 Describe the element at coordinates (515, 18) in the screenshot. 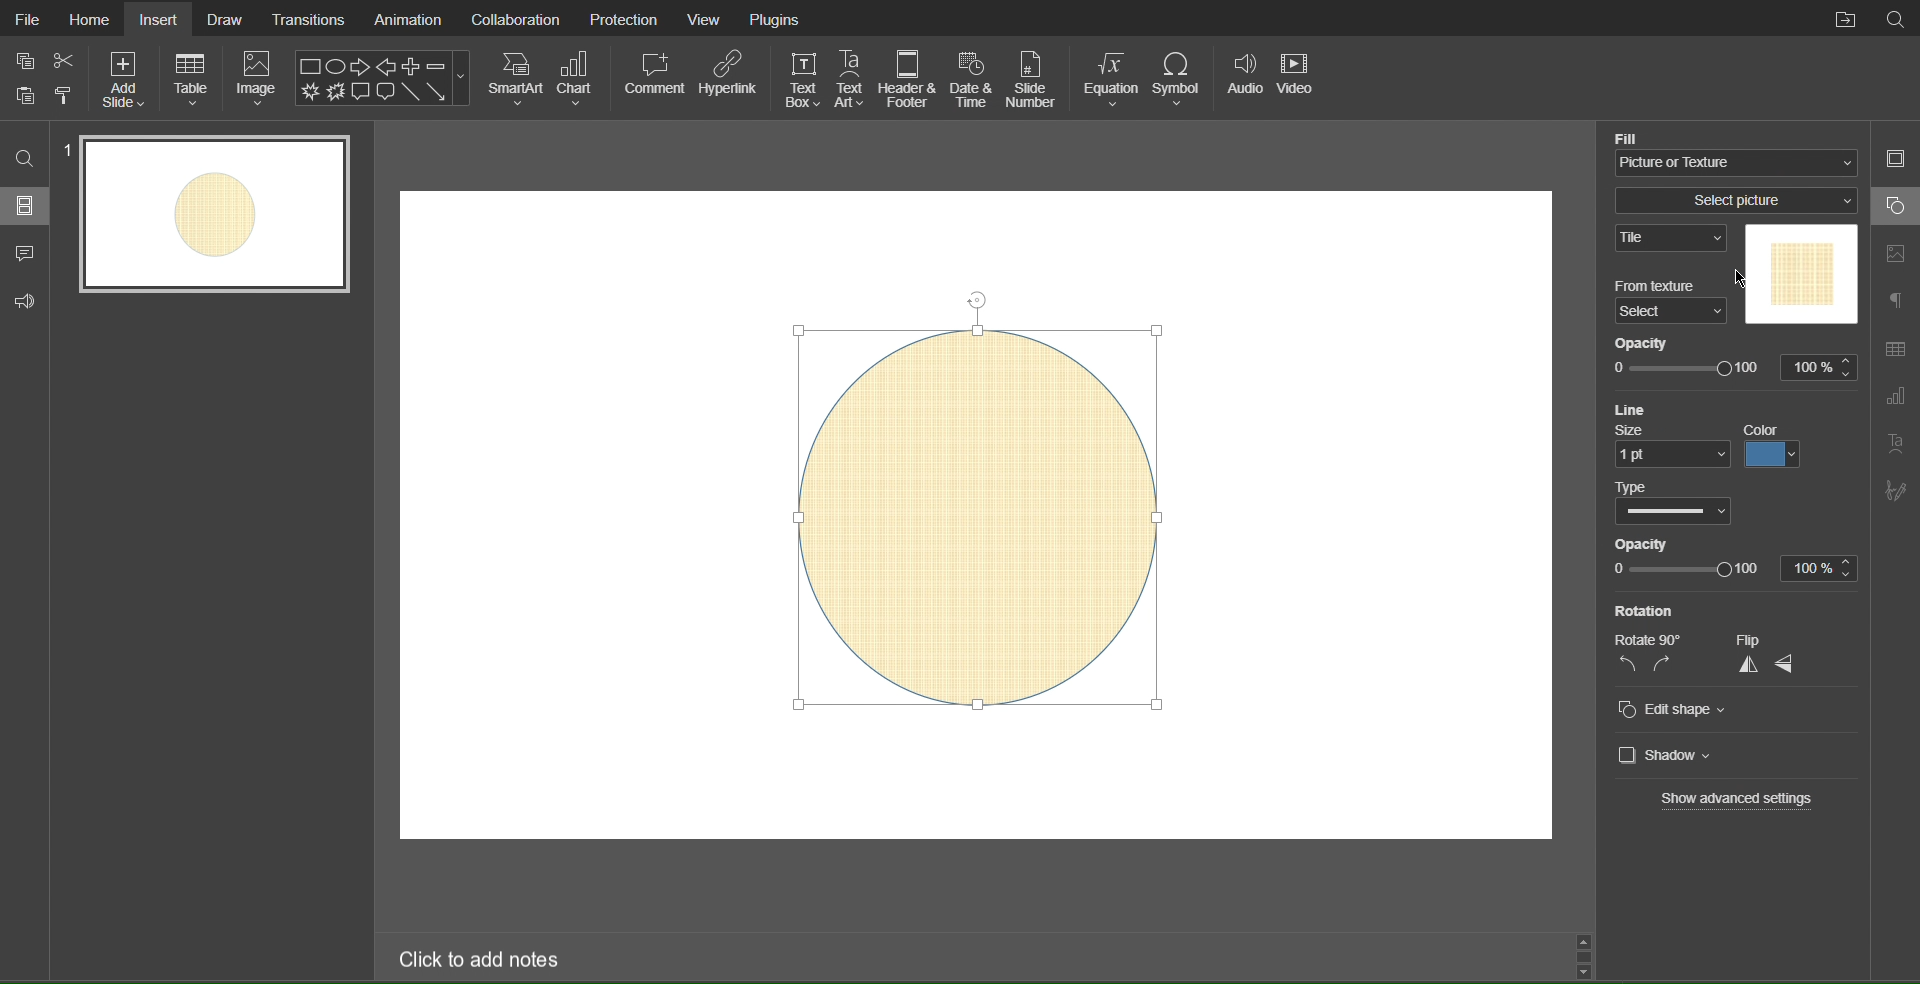

I see `Collaboration` at that location.